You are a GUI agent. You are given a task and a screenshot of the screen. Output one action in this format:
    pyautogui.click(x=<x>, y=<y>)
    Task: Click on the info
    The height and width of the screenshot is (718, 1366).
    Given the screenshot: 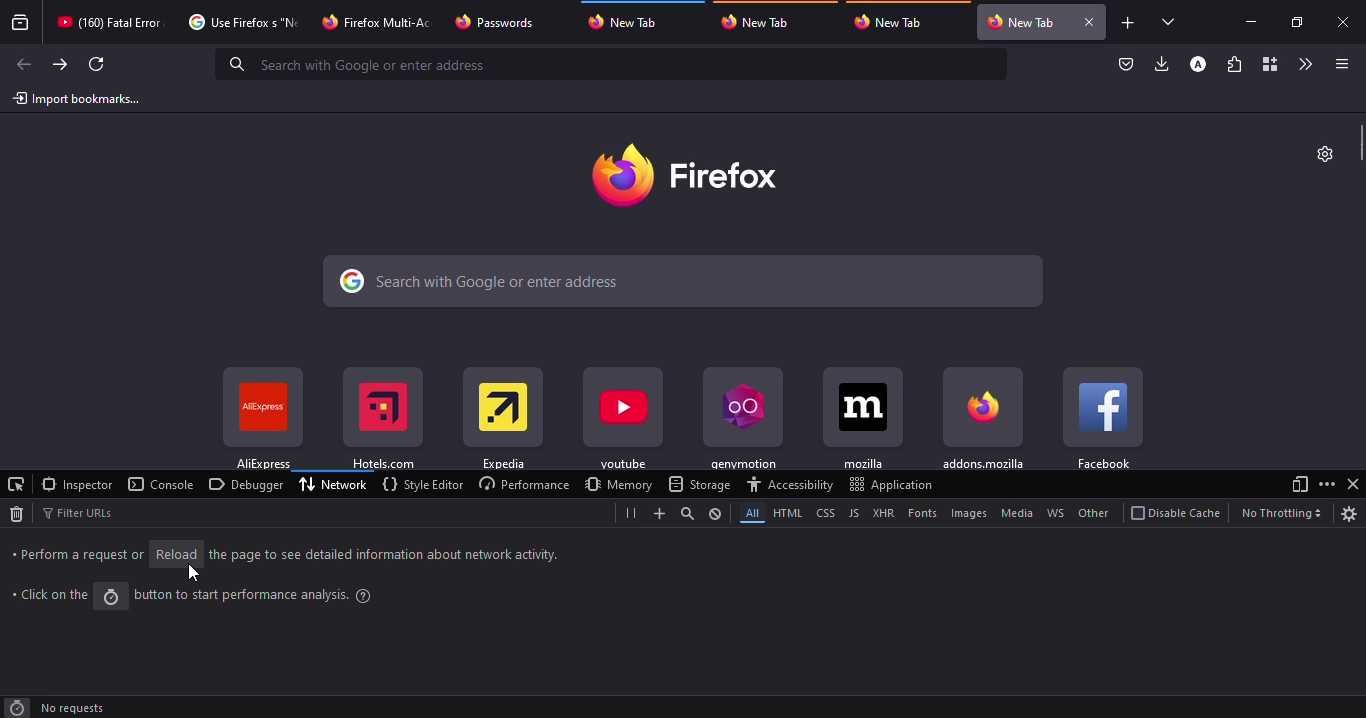 What is the action you would take?
    pyautogui.click(x=384, y=553)
    